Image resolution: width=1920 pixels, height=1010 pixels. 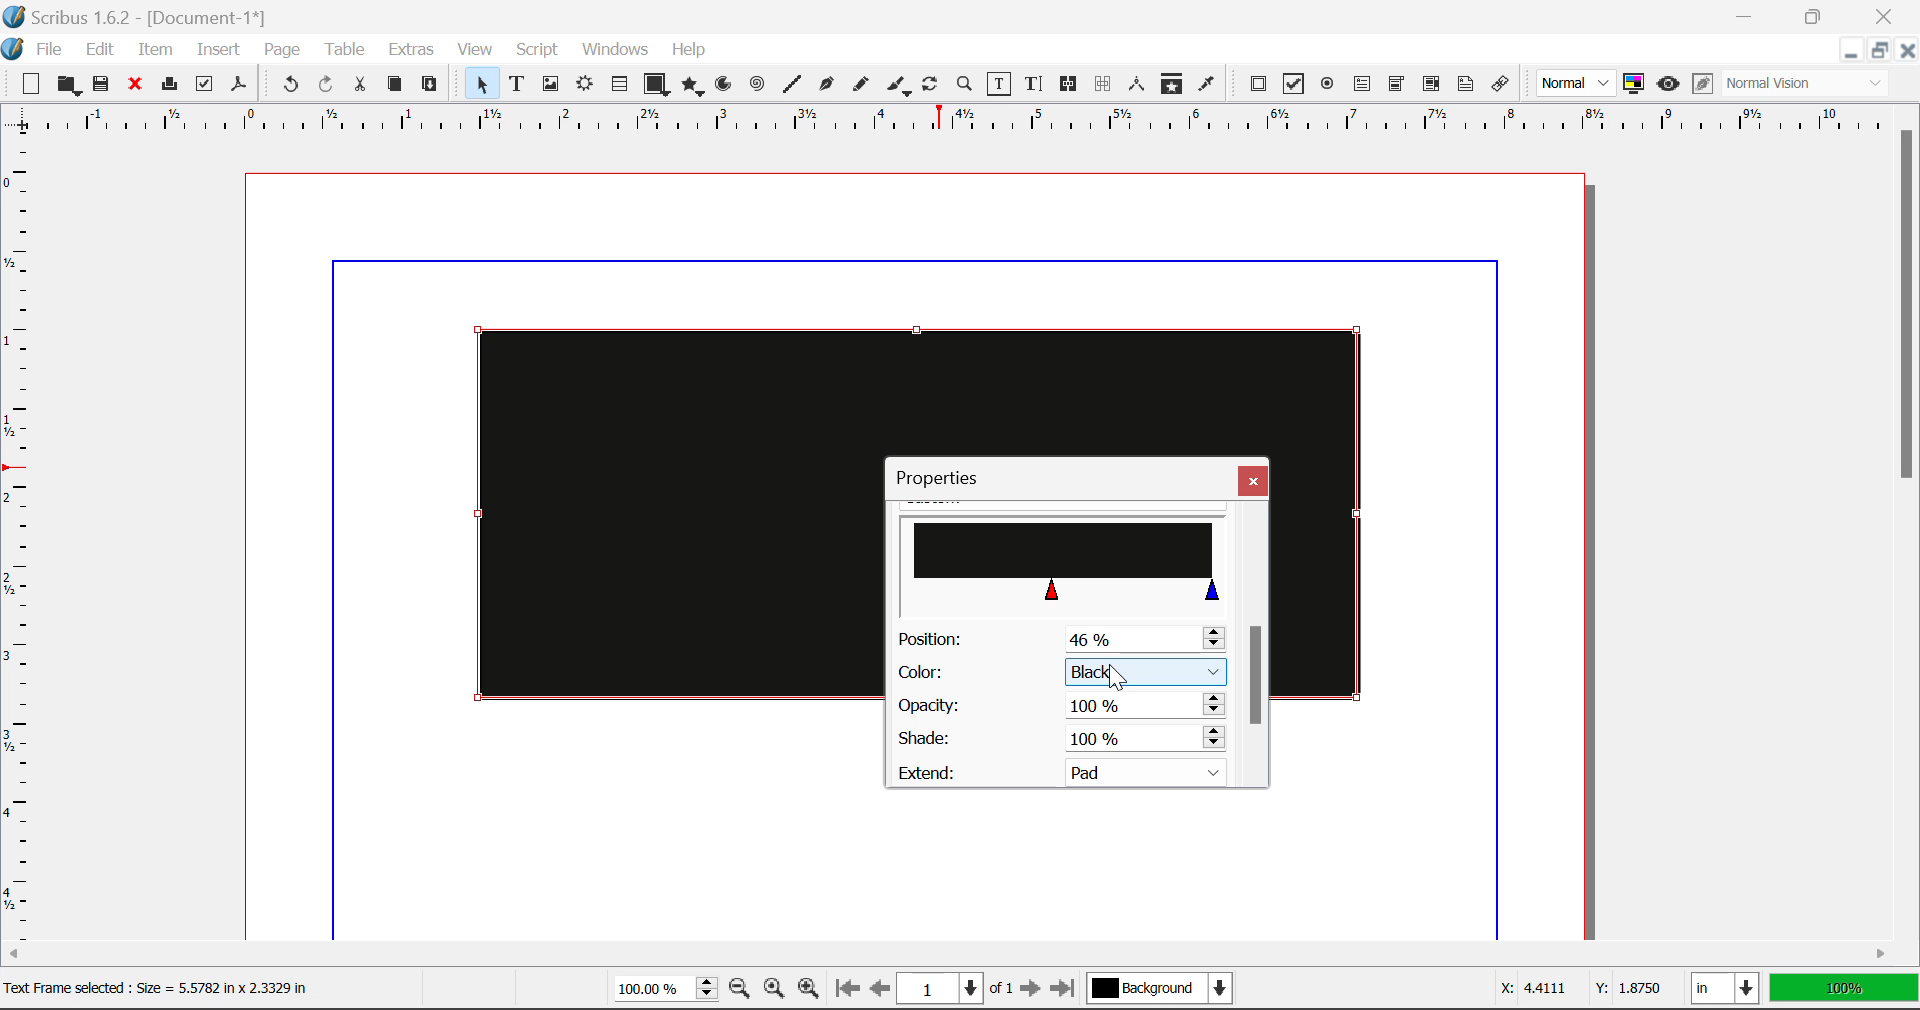 What do you see at coordinates (1469, 85) in the screenshot?
I see `Text Annotation` at bounding box center [1469, 85].